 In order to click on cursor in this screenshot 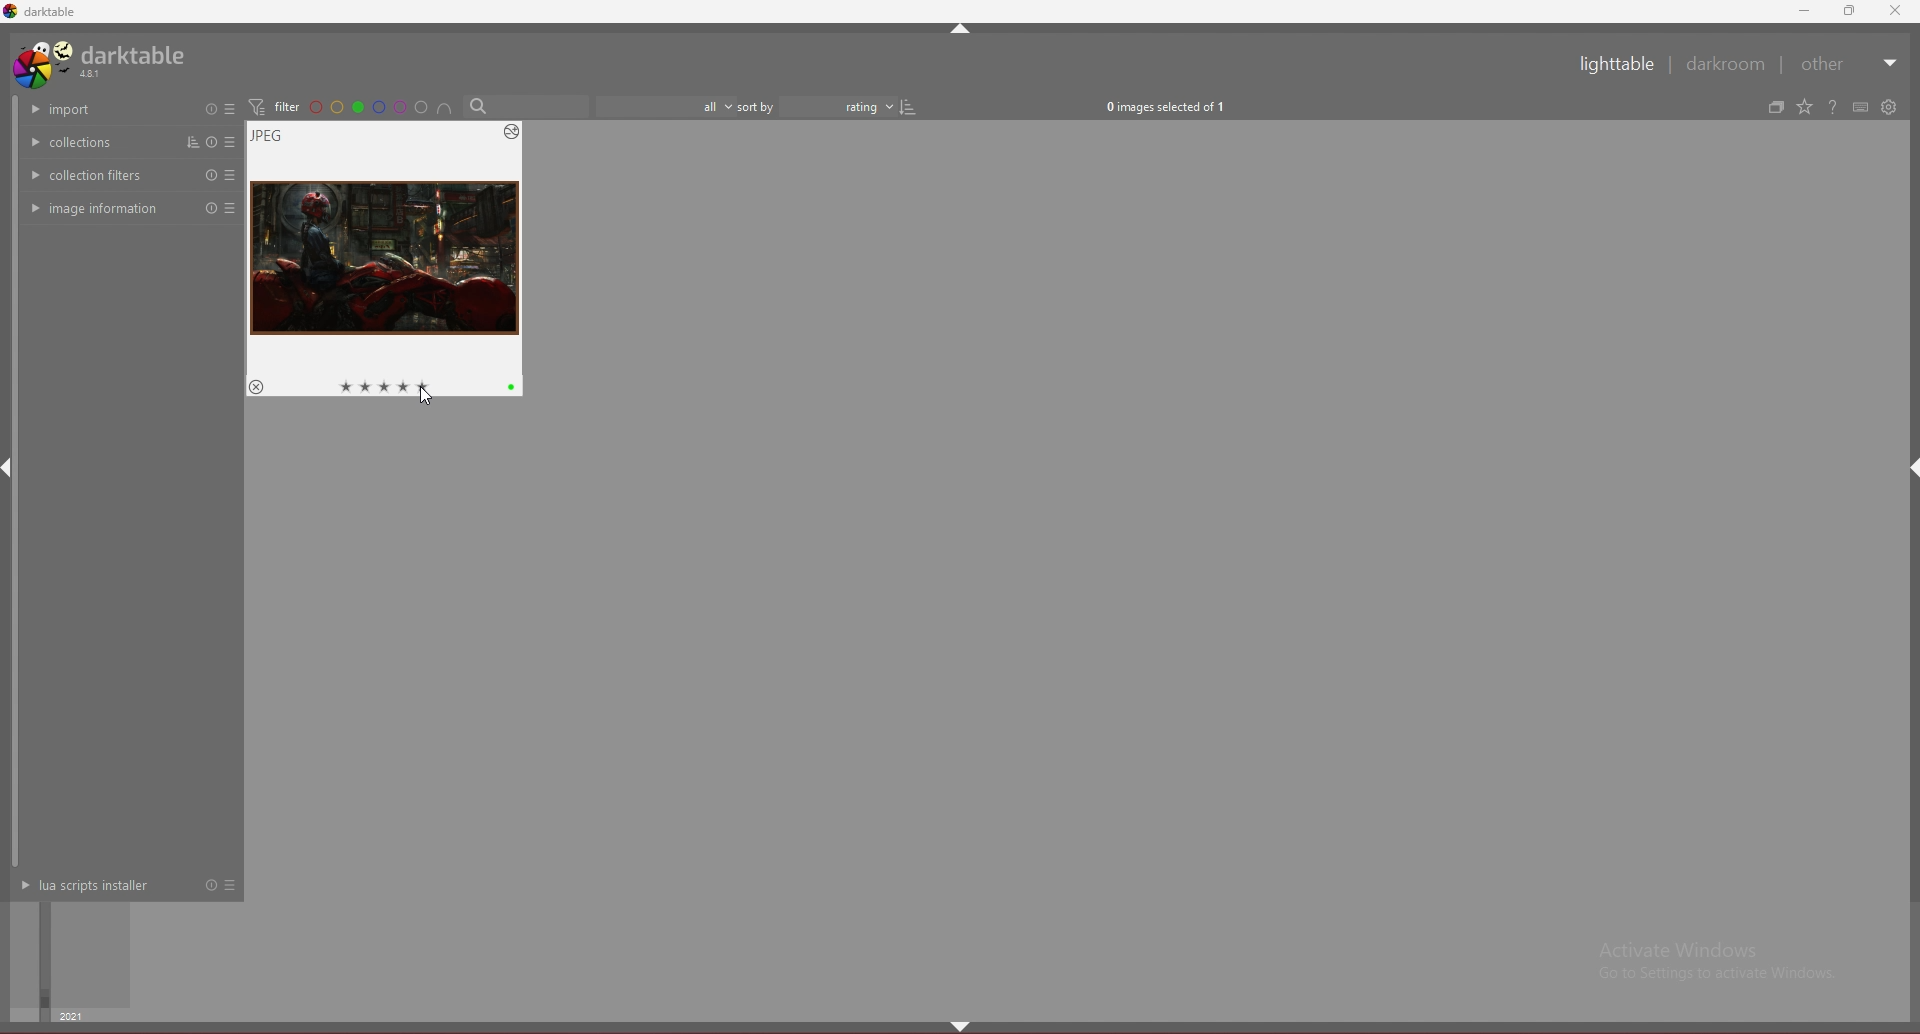, I will do `click(422, 397)`.